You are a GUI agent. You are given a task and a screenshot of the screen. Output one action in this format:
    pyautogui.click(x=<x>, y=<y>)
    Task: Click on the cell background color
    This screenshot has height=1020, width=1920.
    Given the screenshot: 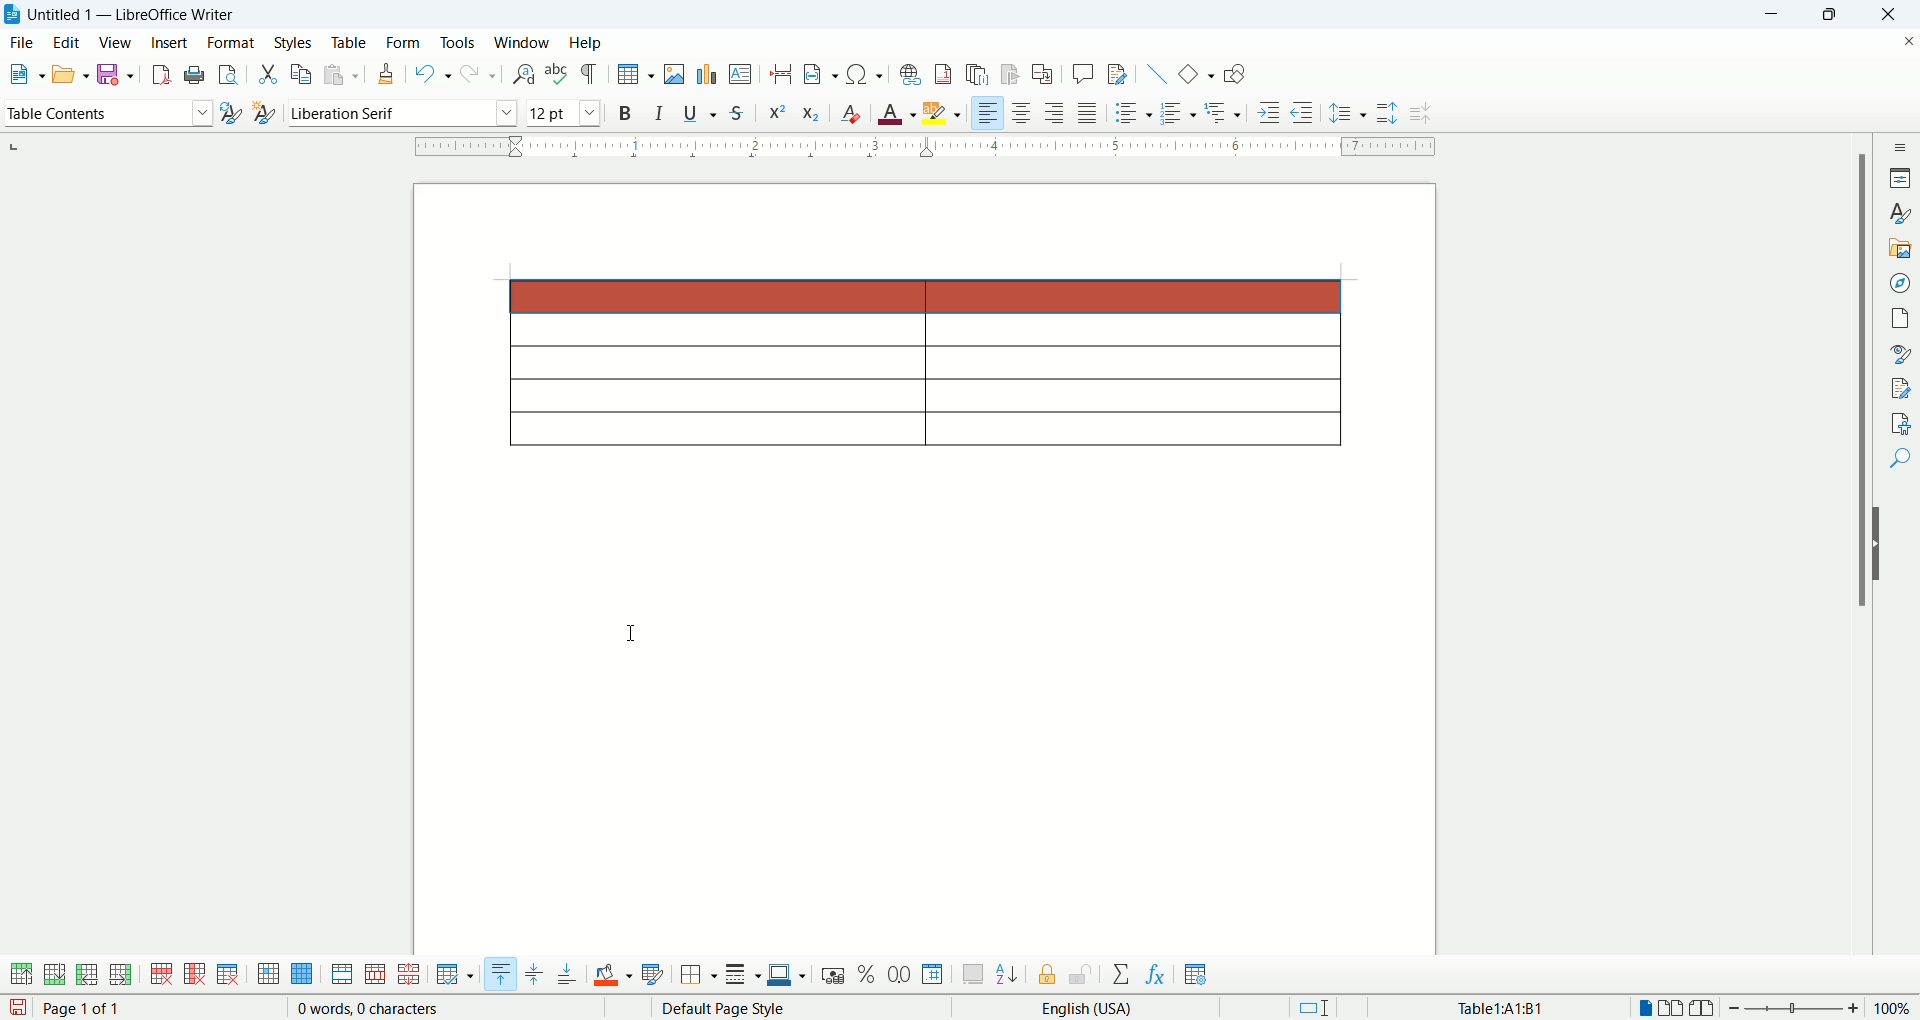 What is the action you would take?
    pyautogui.click(x=613, y=973)
    